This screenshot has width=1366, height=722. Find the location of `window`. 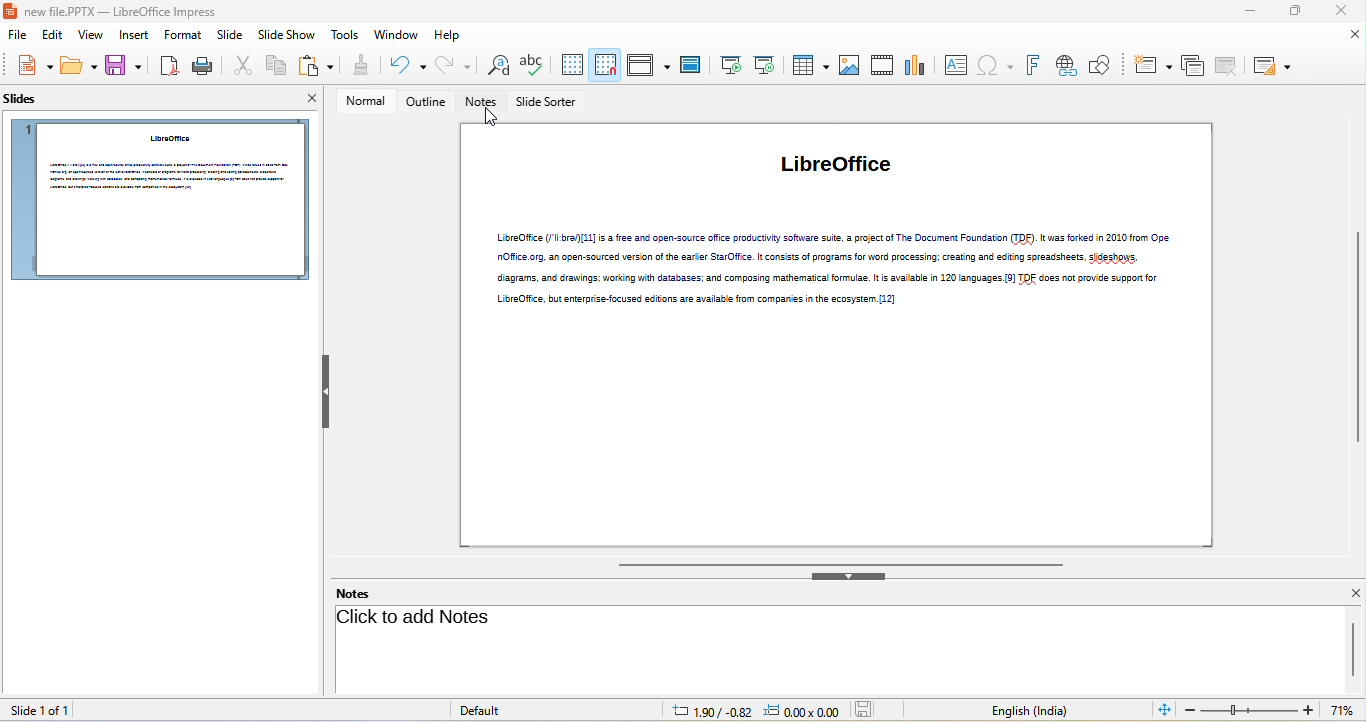

window is located at coordinates (397, 35).